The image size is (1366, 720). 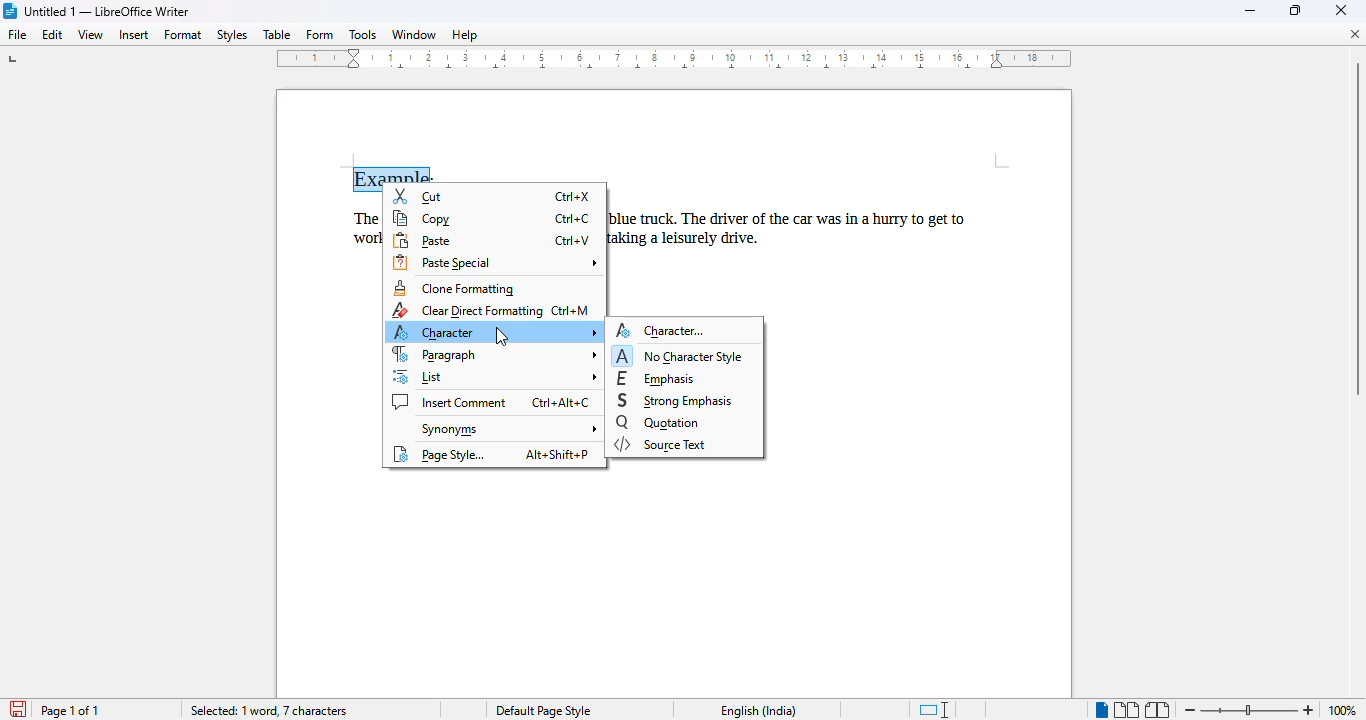 What do you see at coordinates (1344, 710) in the screenshot?
I see `100% (zoom level)` at bounding box center [1344, 710].